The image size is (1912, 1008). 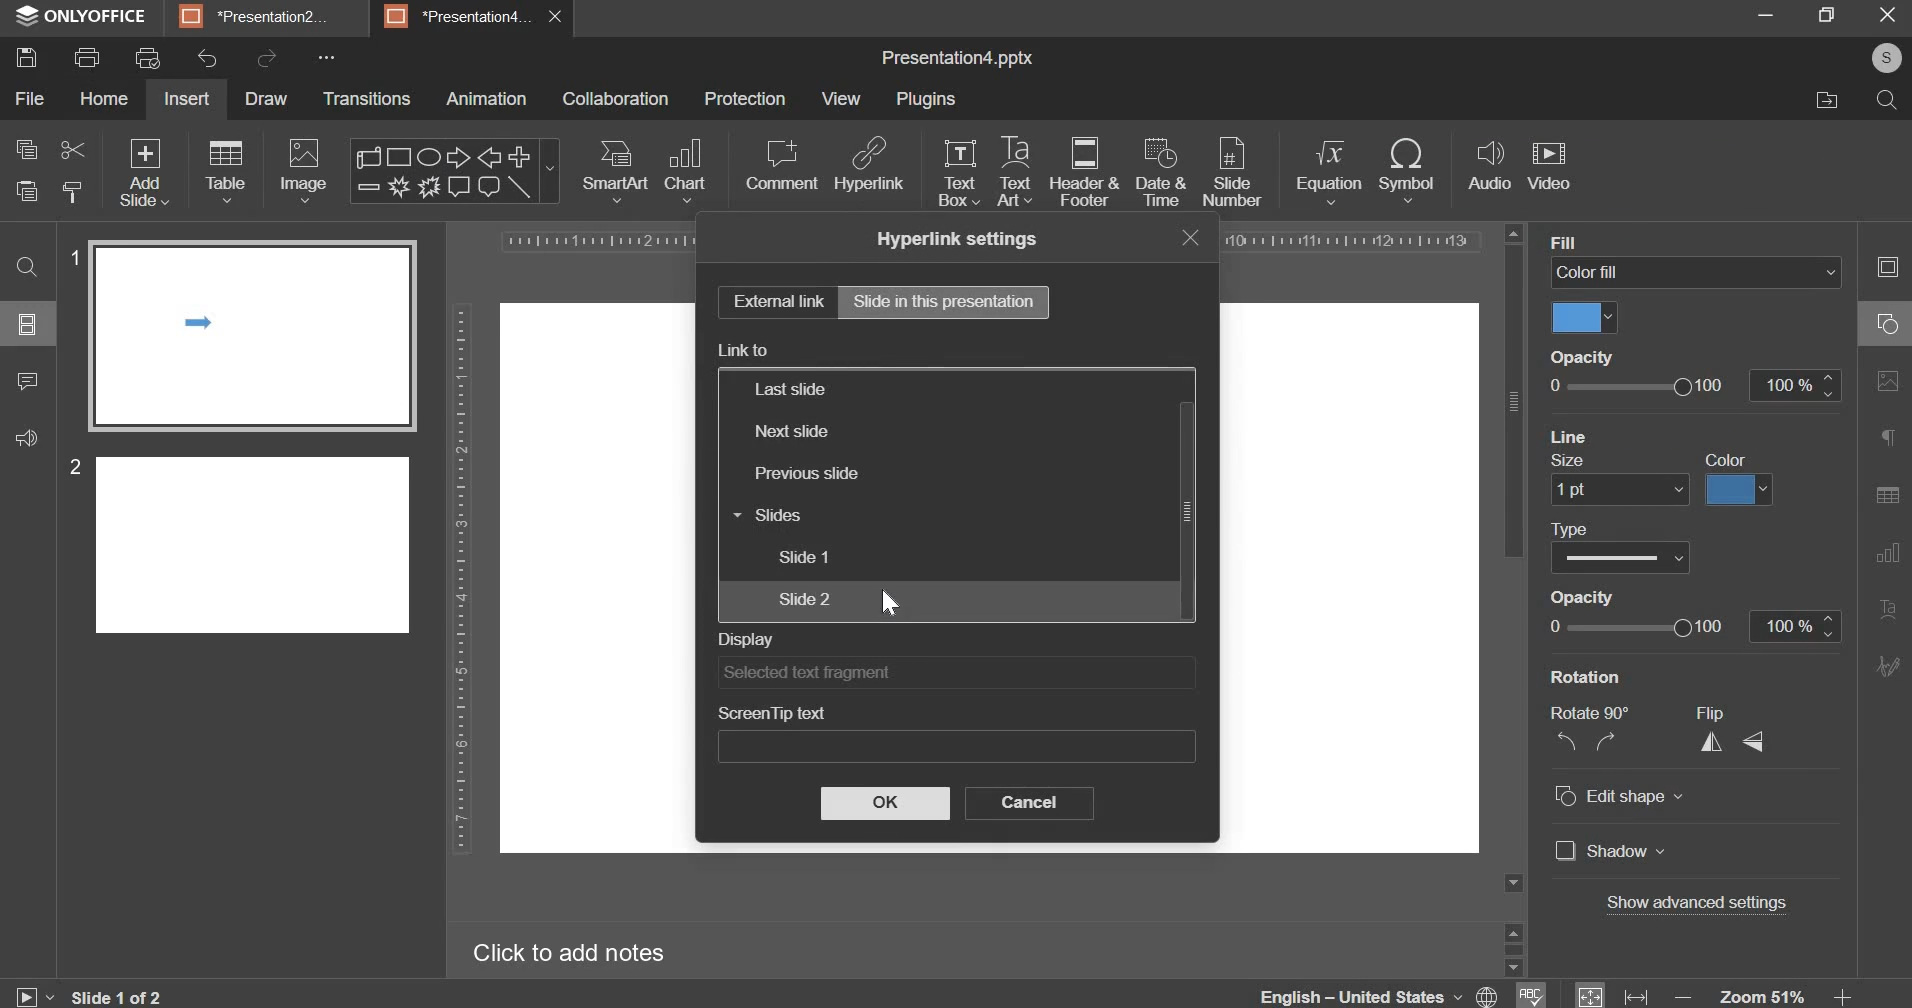 I want to click on zoom, so click(x=1766, y=991).